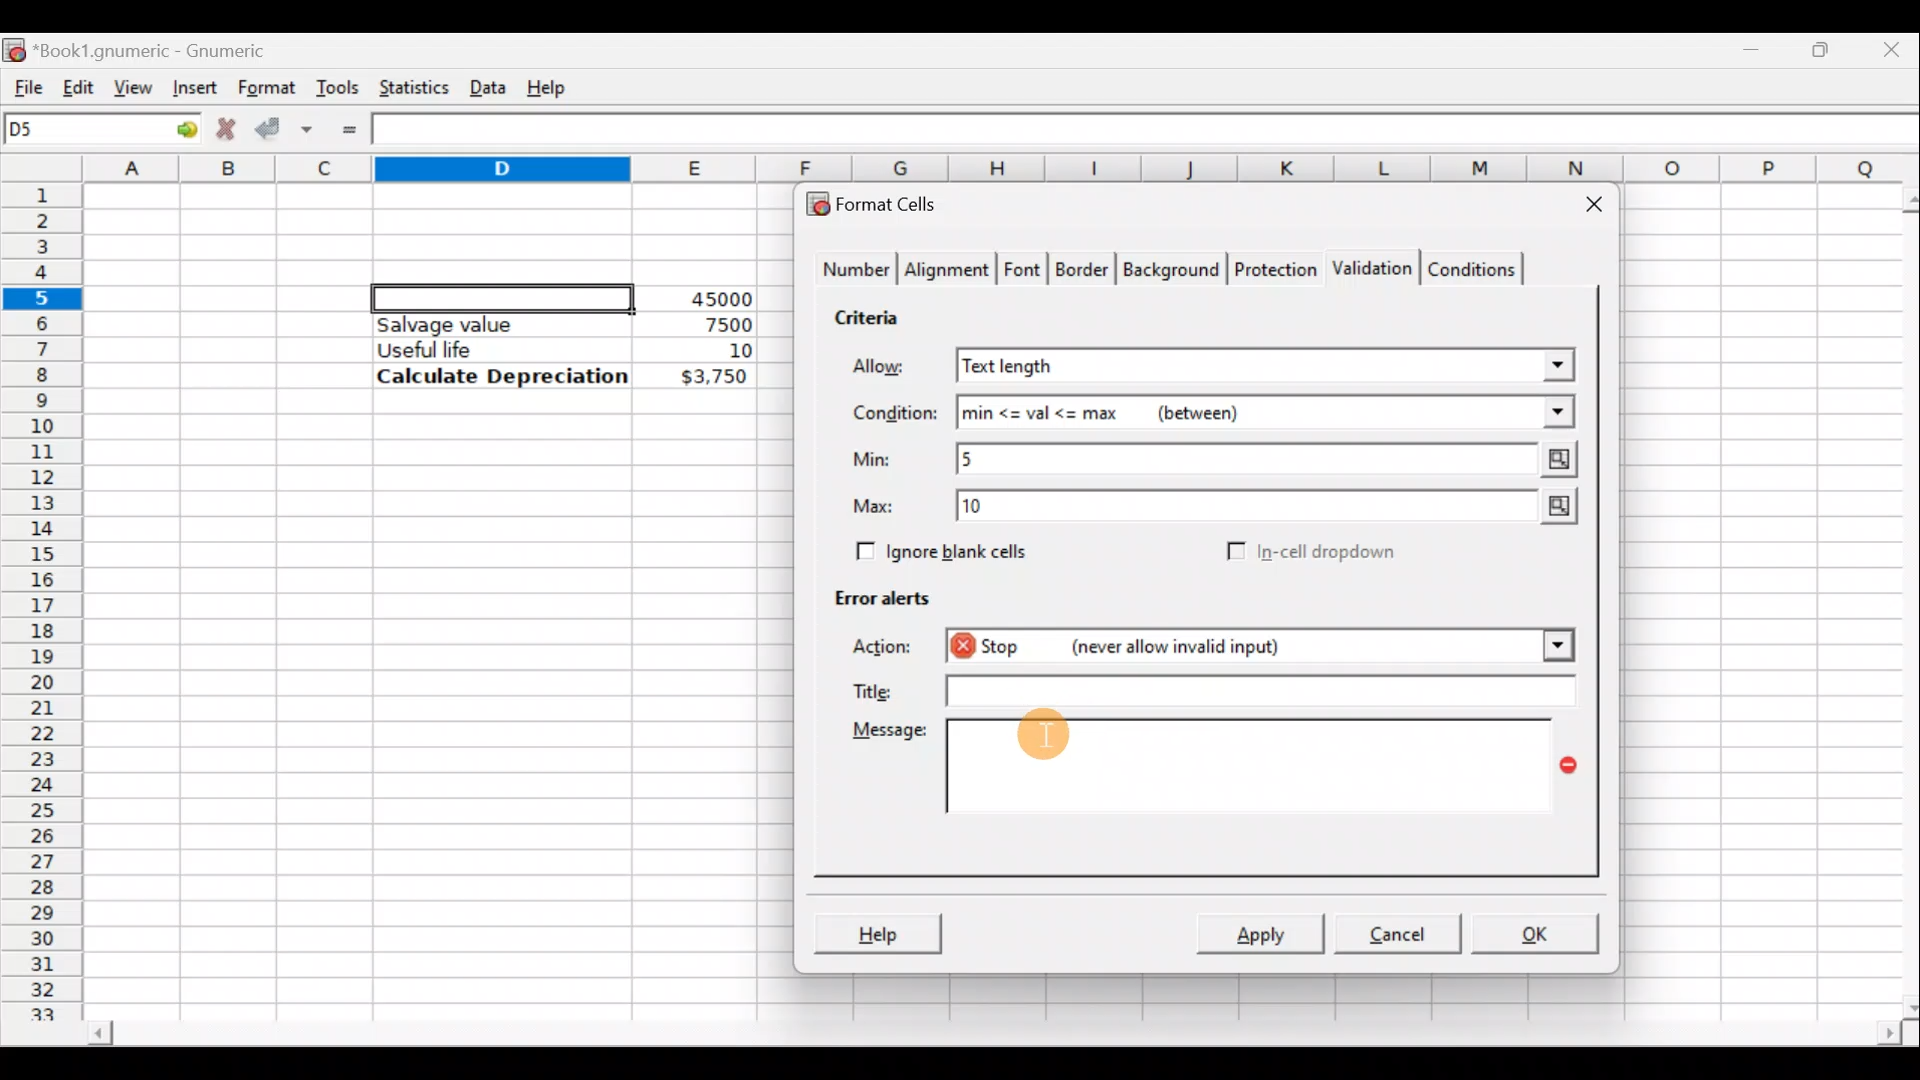 This screenshot has width=1920, height=1080. Describe the element at coordinates (881, 507) in the screenshot. I see `Max` at that location.